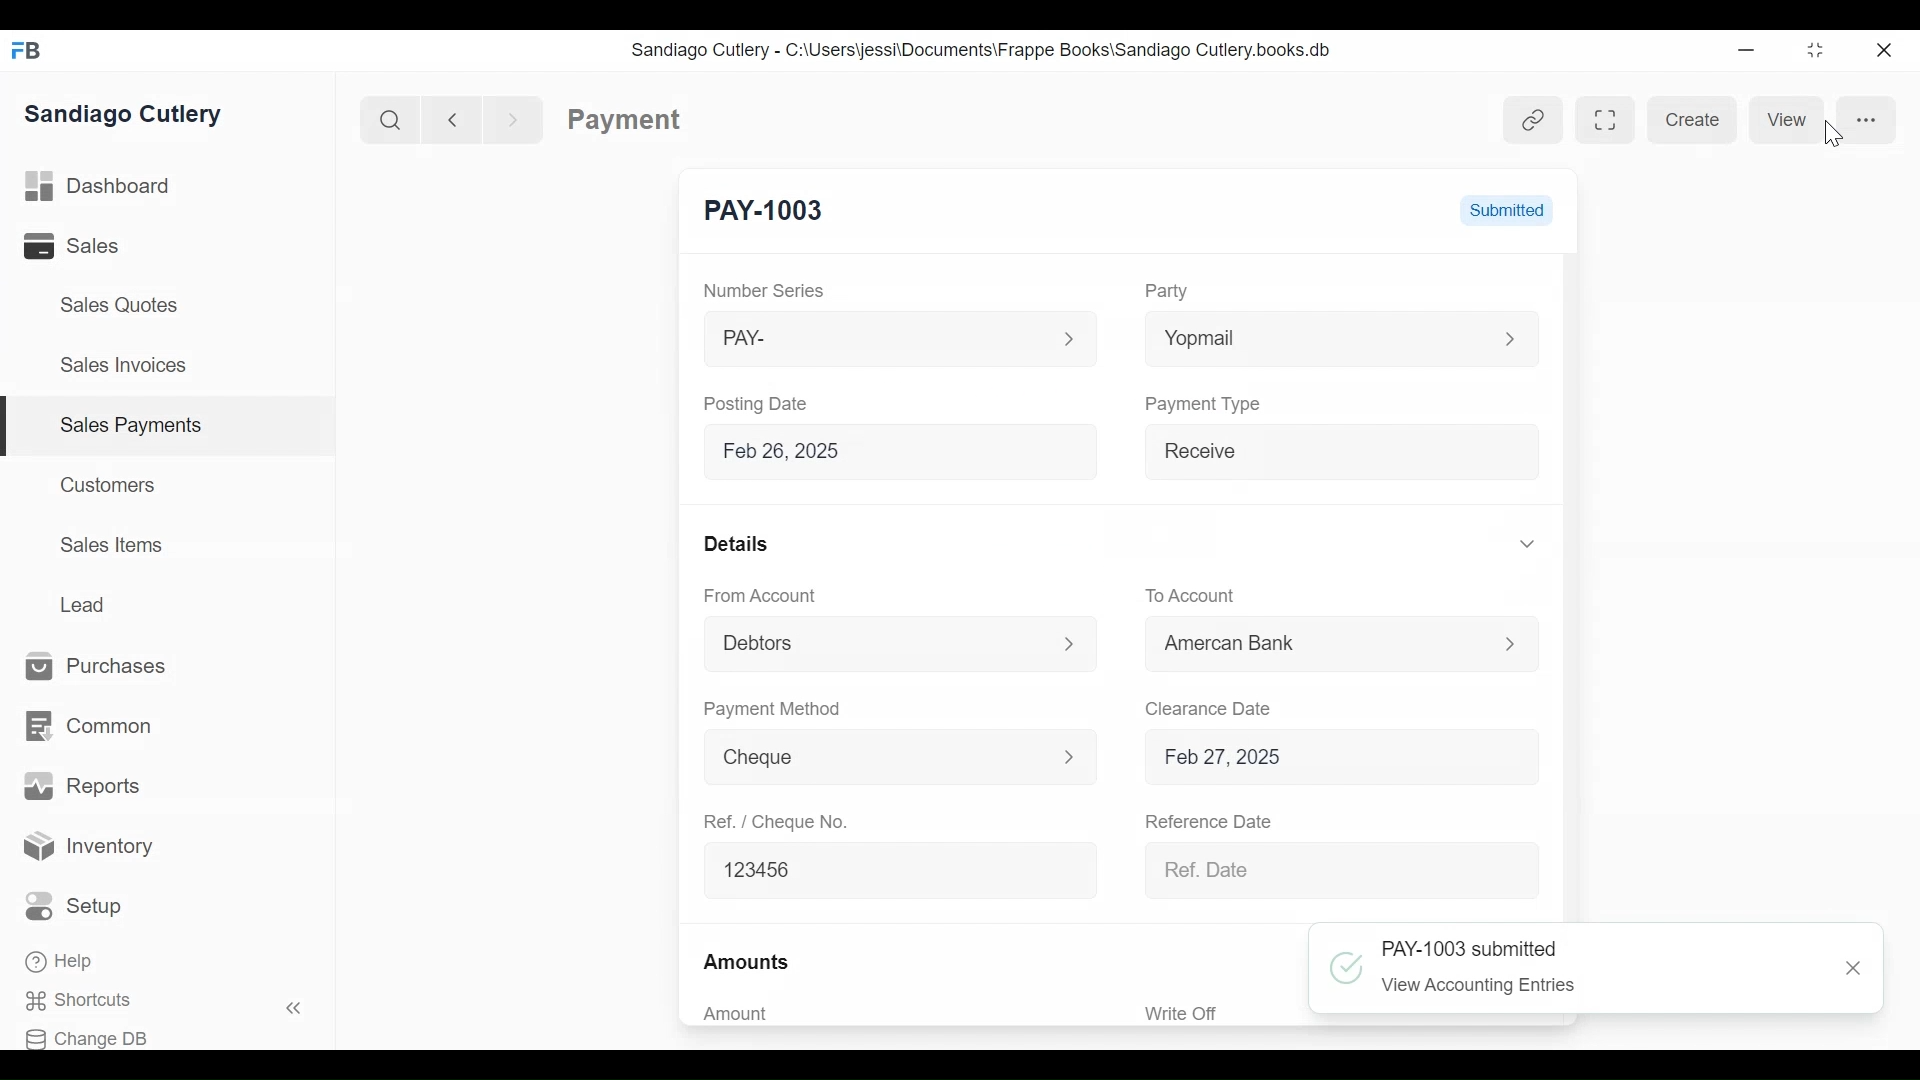 Image resolution: width=1920 pixels, height=1080 pixels. Describe the element at coordinates (127, 113) in the screenshot. I see `Sandiago Cutlery` at that location.